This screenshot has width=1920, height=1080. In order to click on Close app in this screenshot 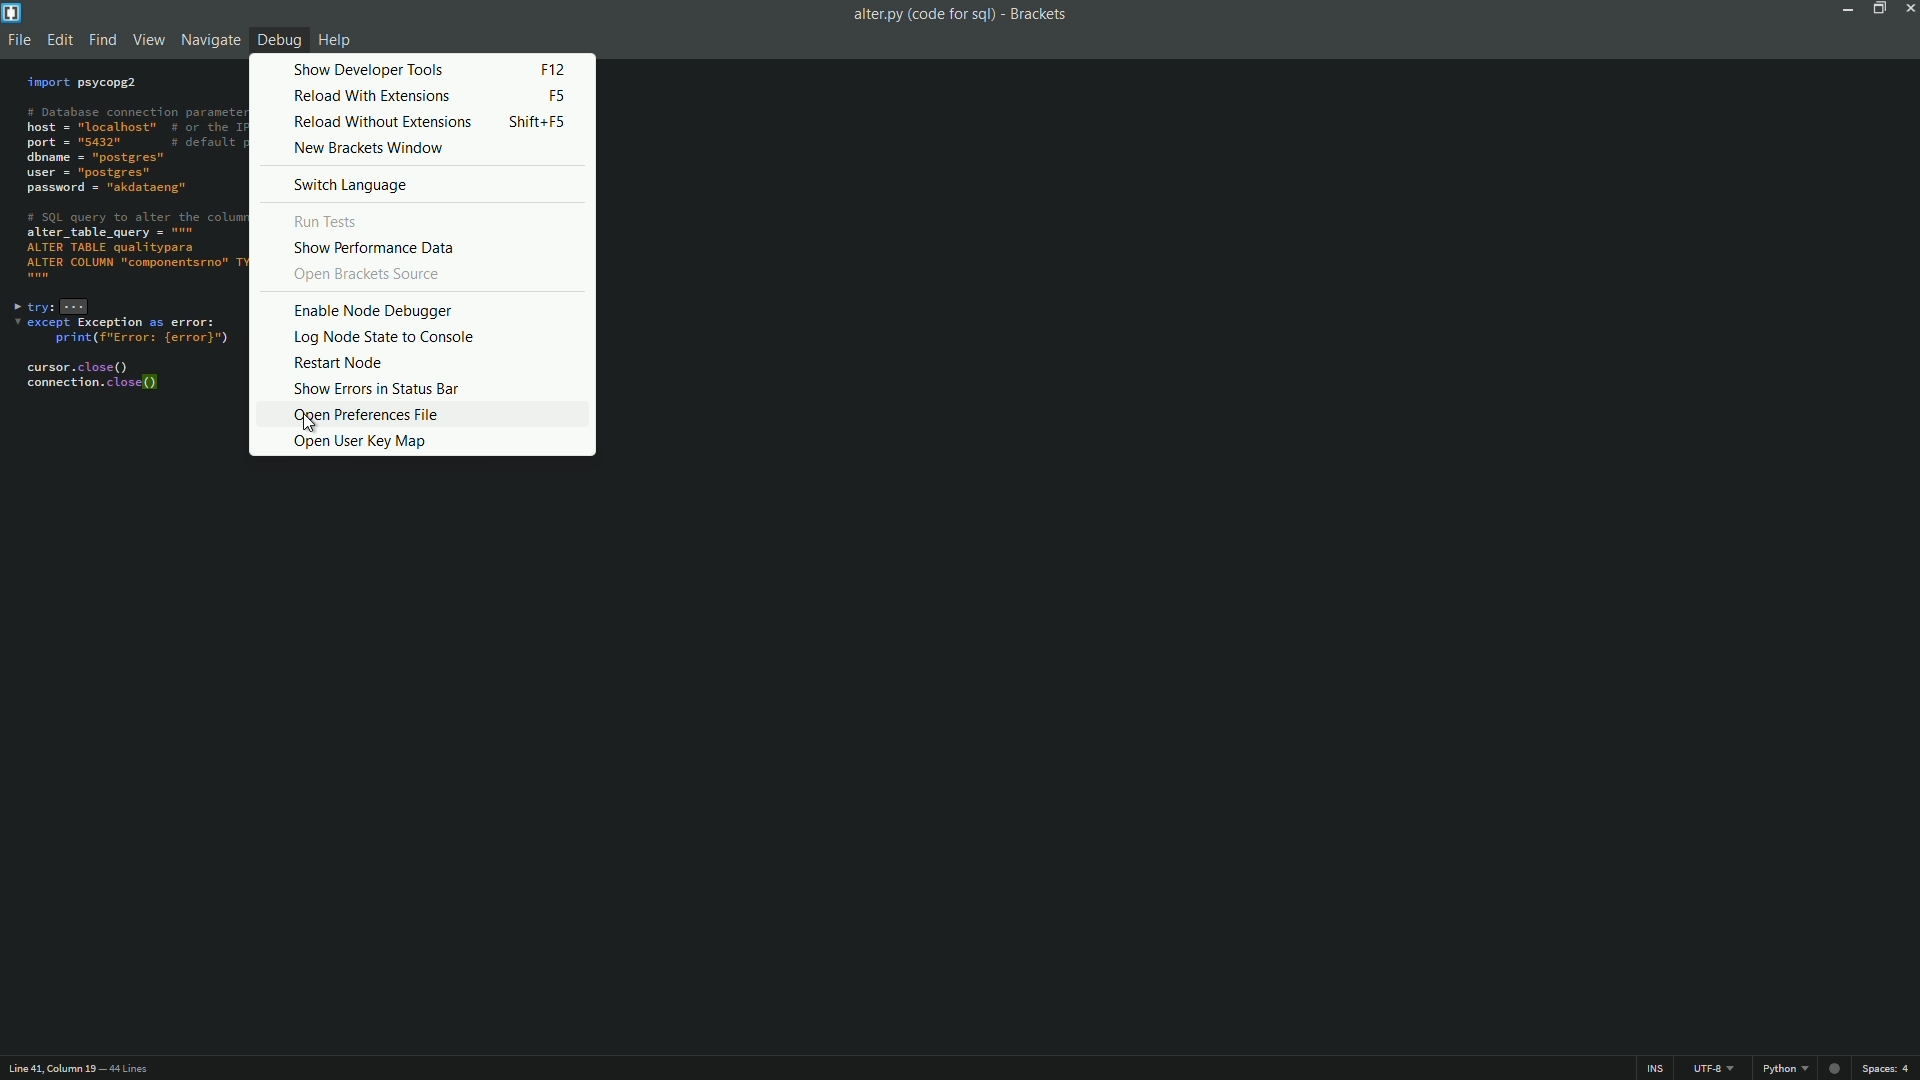, I will do `click(1908, 8)`.